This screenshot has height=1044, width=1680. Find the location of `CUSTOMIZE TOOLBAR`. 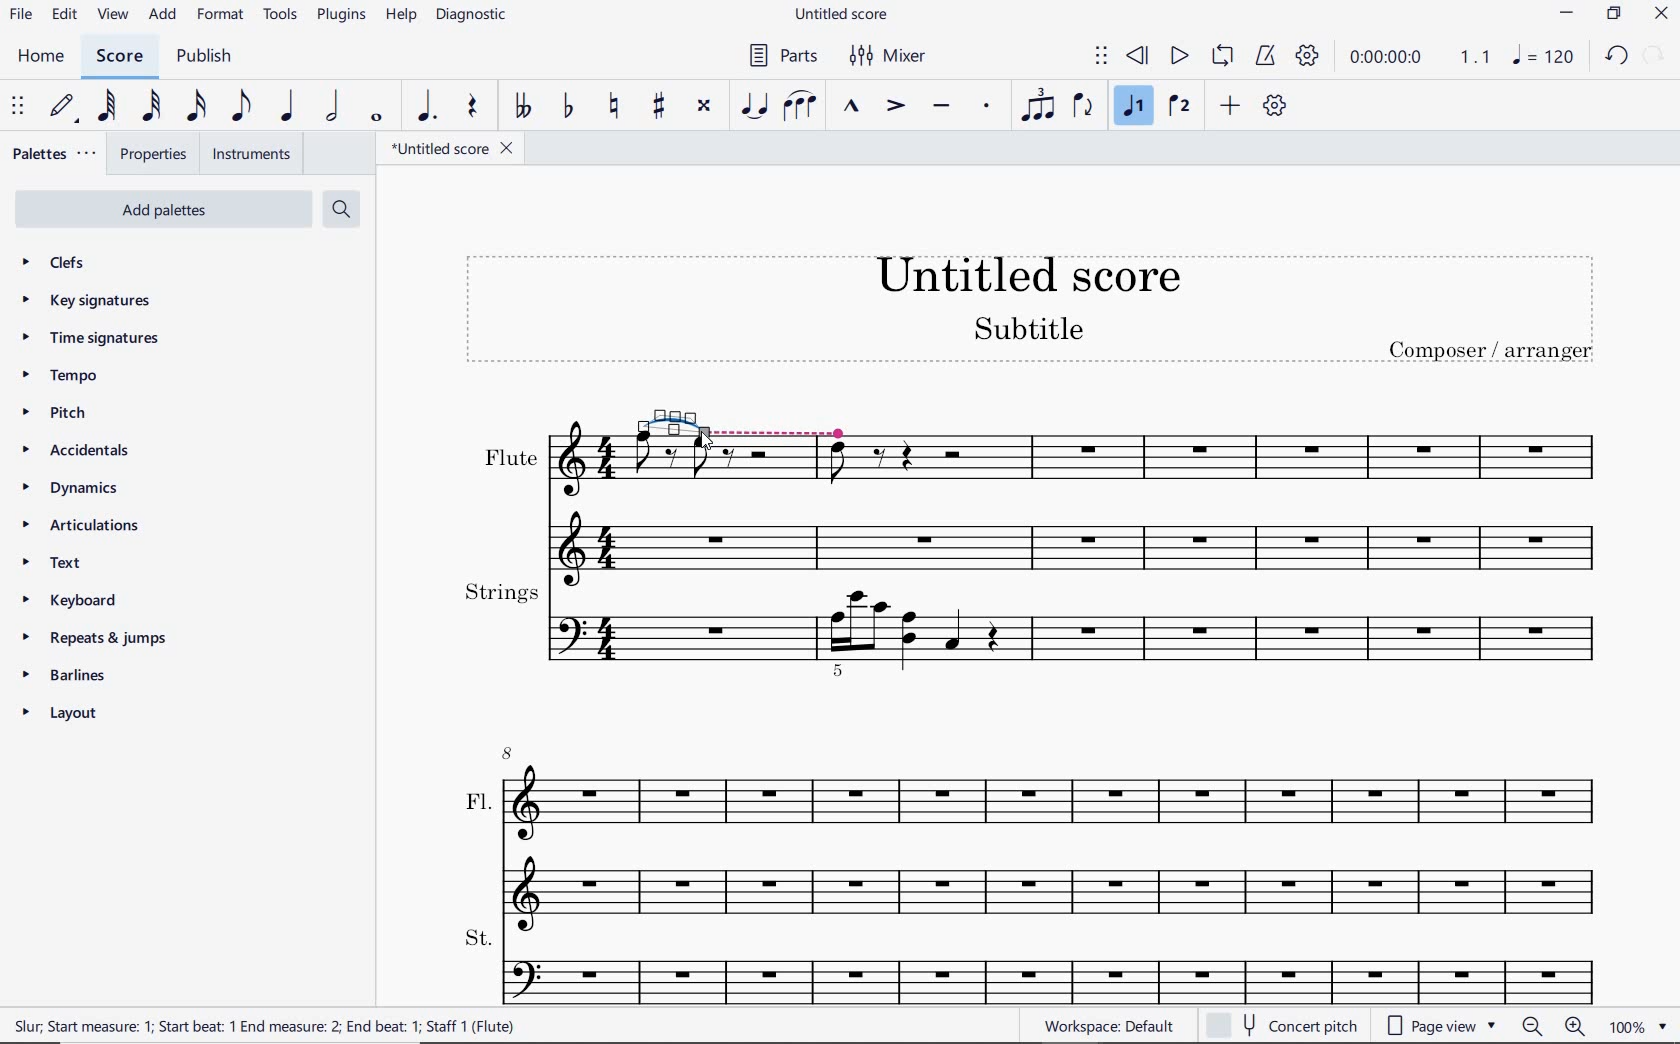

CUSTOMIZE TOOLBAR is located at coordinates (1275, 107).